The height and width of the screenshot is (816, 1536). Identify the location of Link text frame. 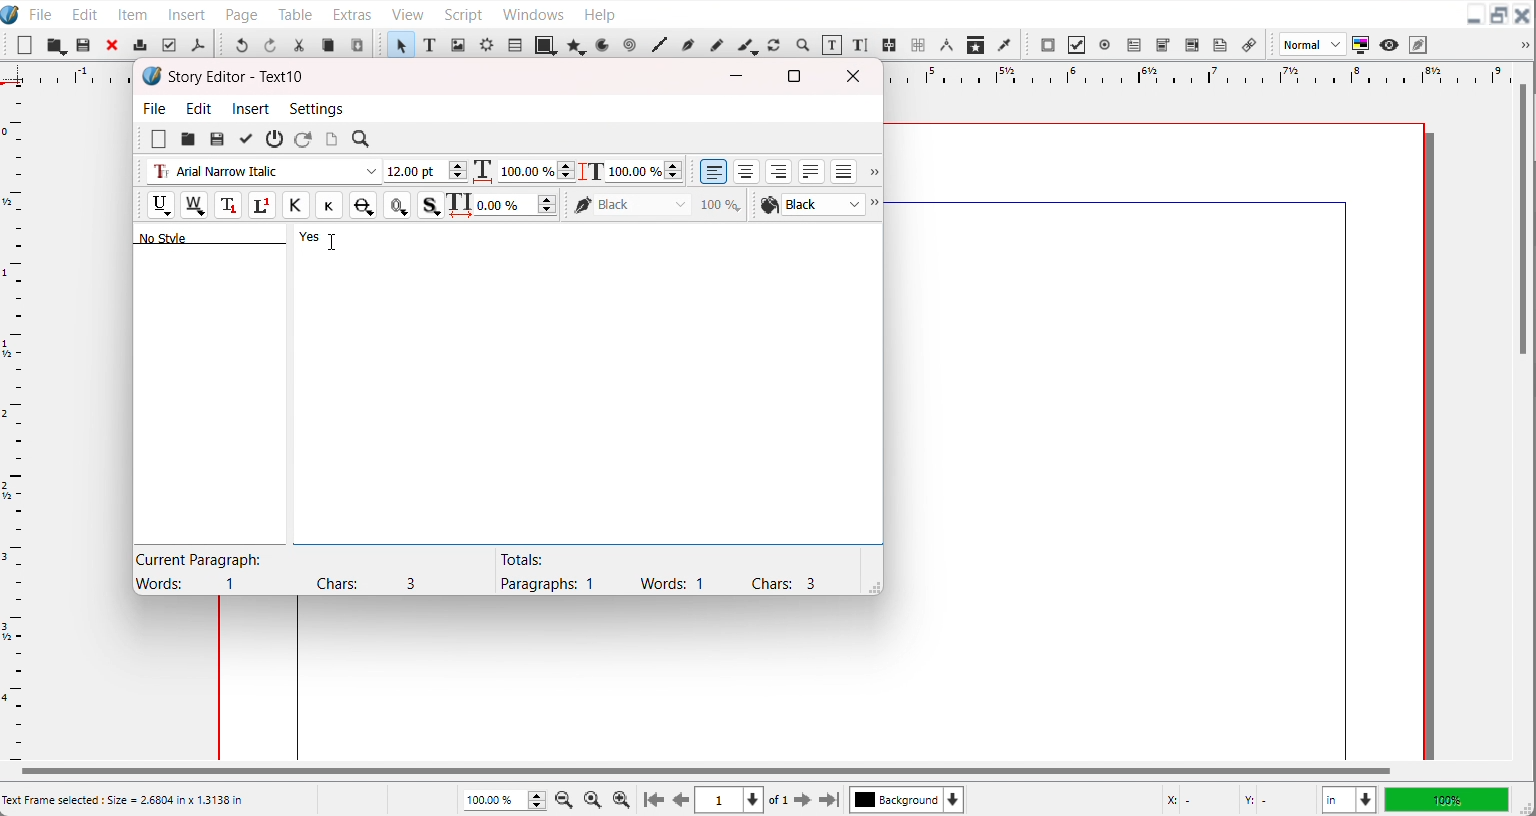
(890, 46).